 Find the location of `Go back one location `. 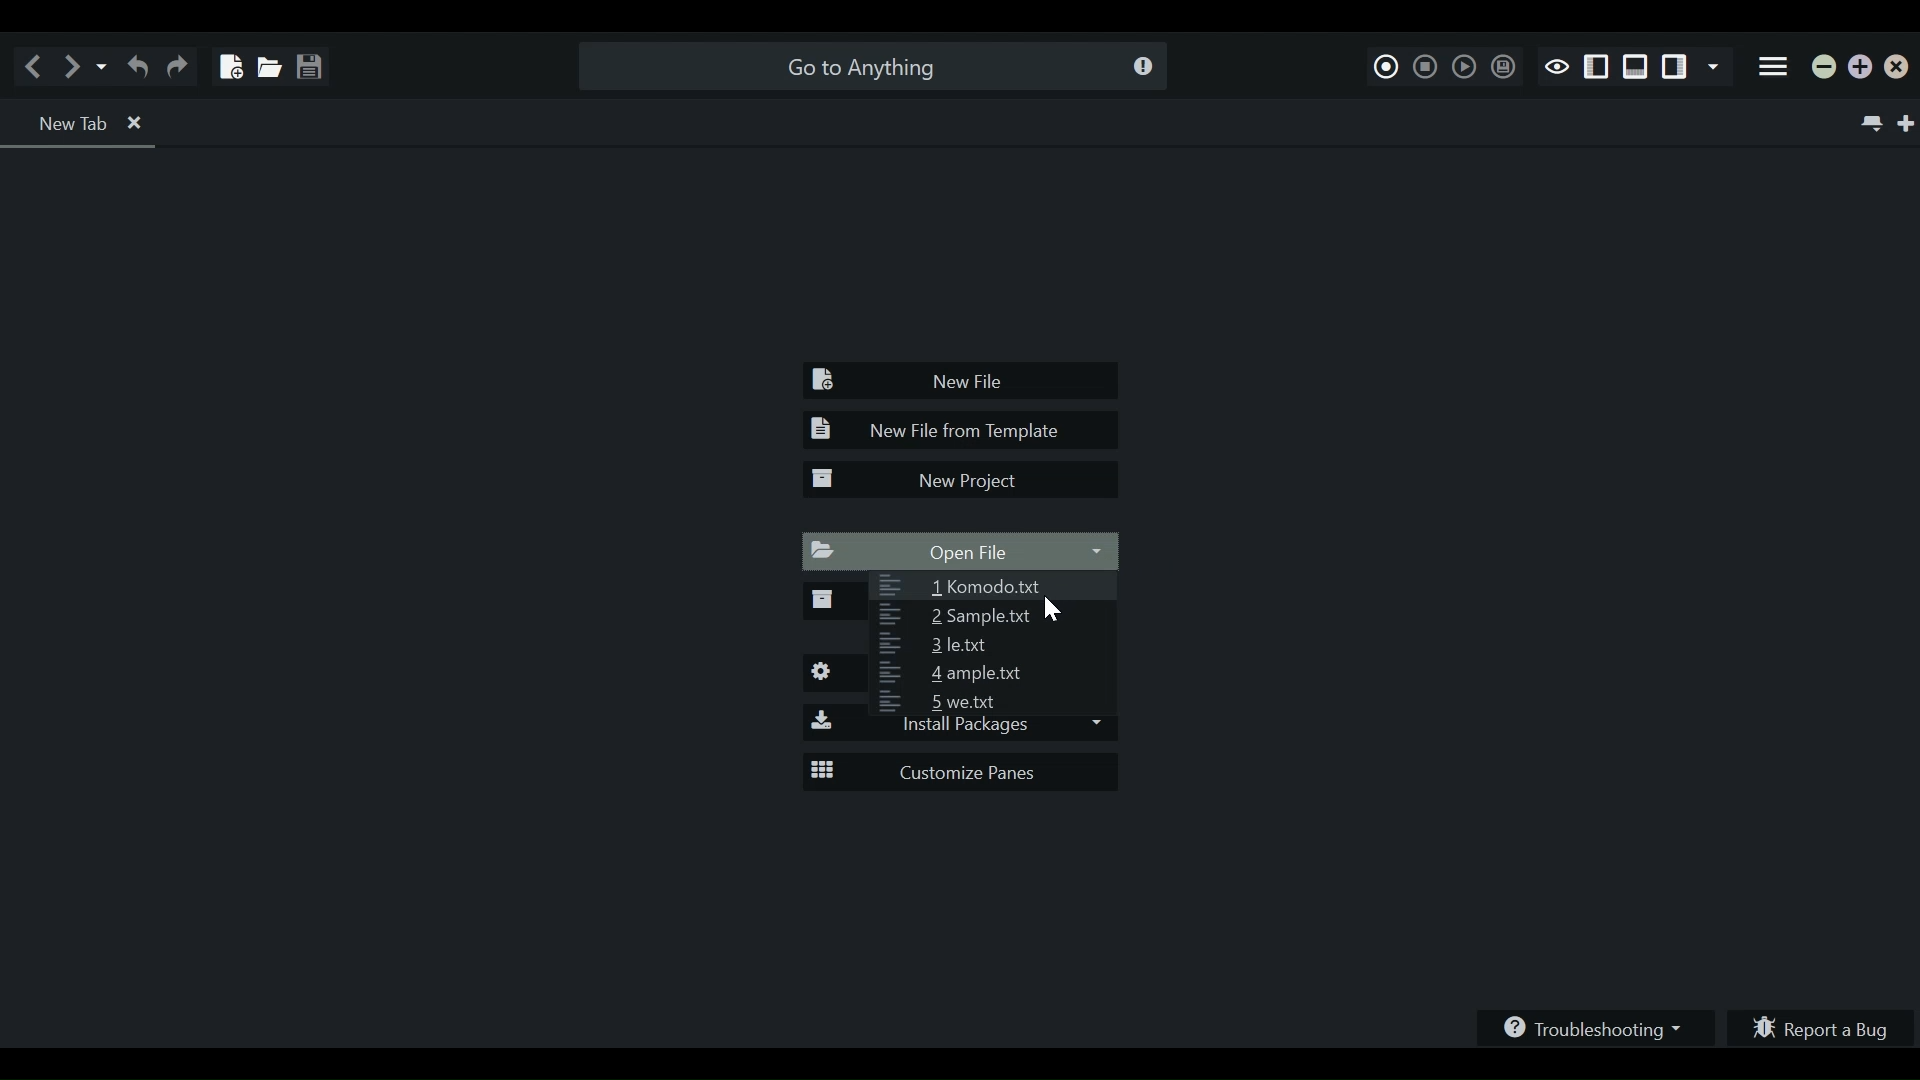

Go back one location  is located at coordinates (38, 66).